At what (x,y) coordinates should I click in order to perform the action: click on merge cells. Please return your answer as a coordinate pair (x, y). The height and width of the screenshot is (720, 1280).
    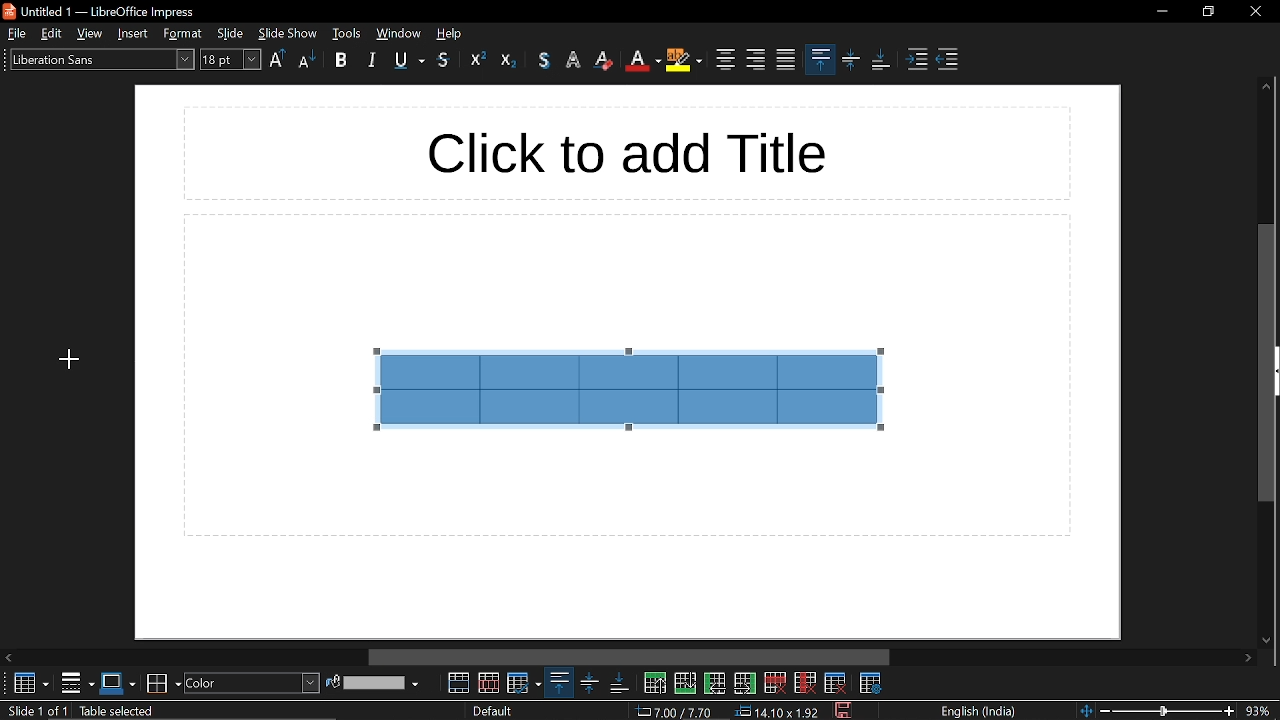
    Looking at the image, I should click on (460, 683).